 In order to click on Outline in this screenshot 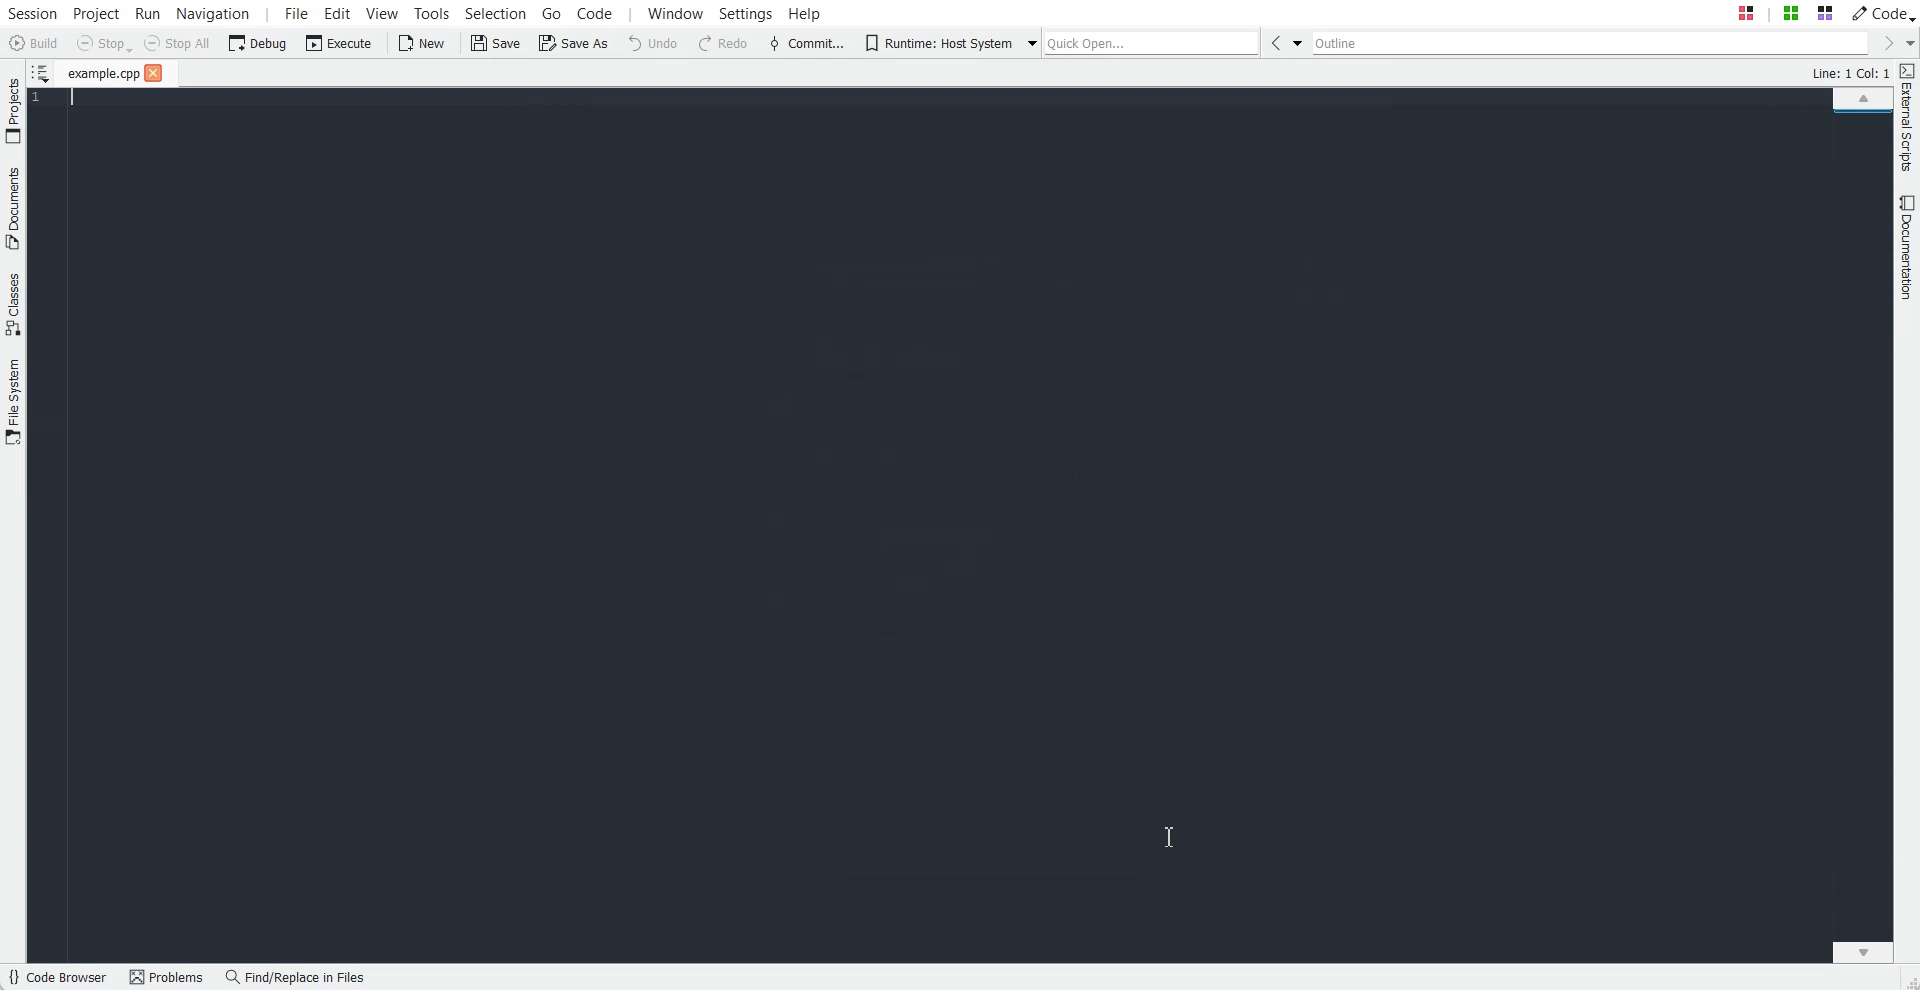, I will do `click(1588, 43)`.